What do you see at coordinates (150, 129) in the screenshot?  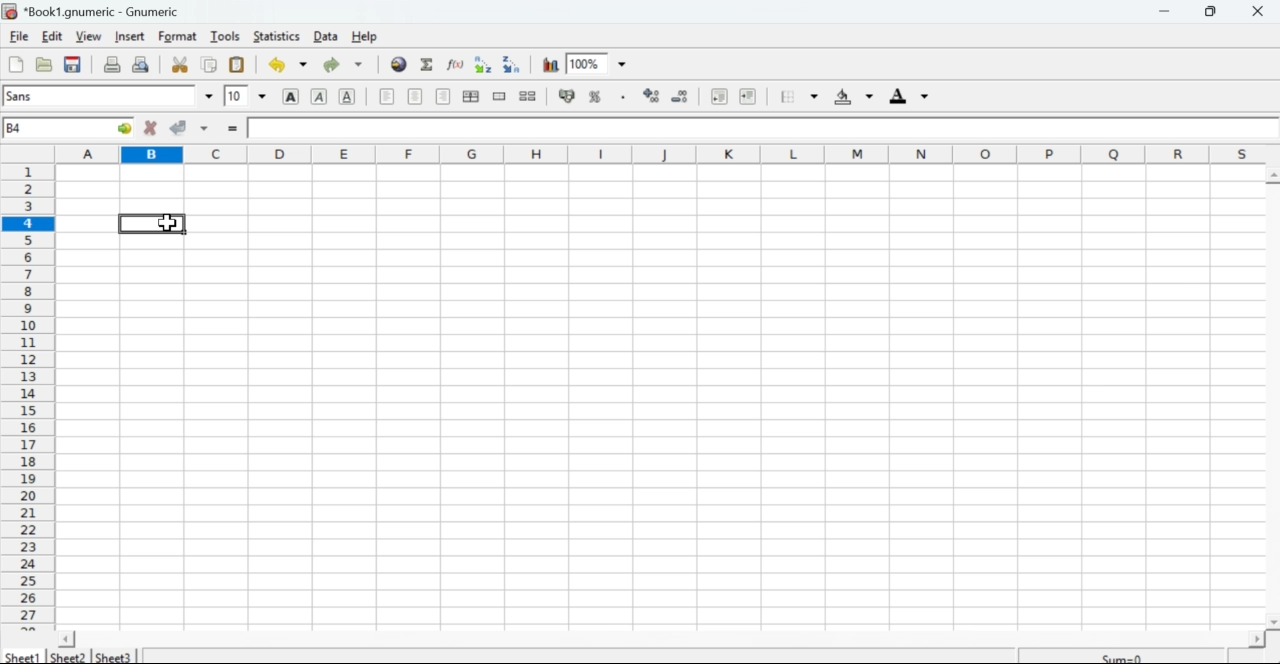 I see `Cancel change` at bounding box center [150, 129].